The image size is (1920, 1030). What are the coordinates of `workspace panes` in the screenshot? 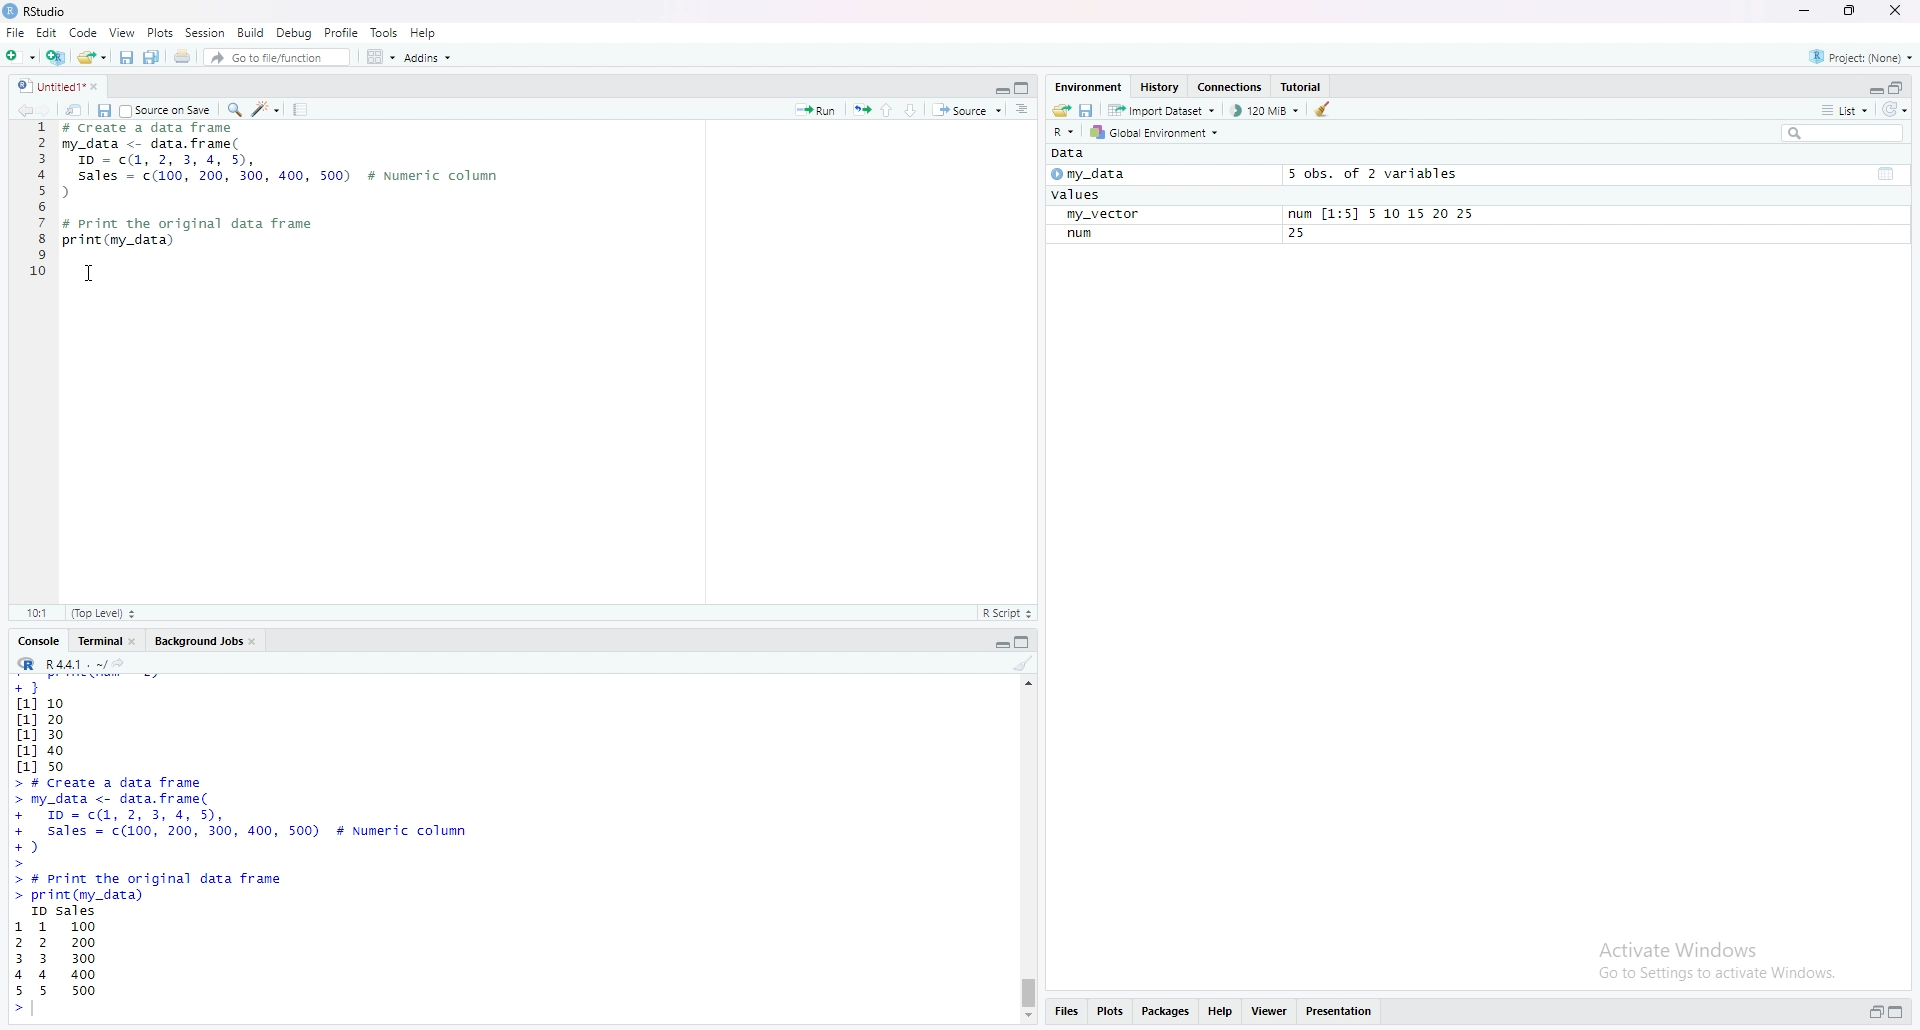 It's located at (377, 59).